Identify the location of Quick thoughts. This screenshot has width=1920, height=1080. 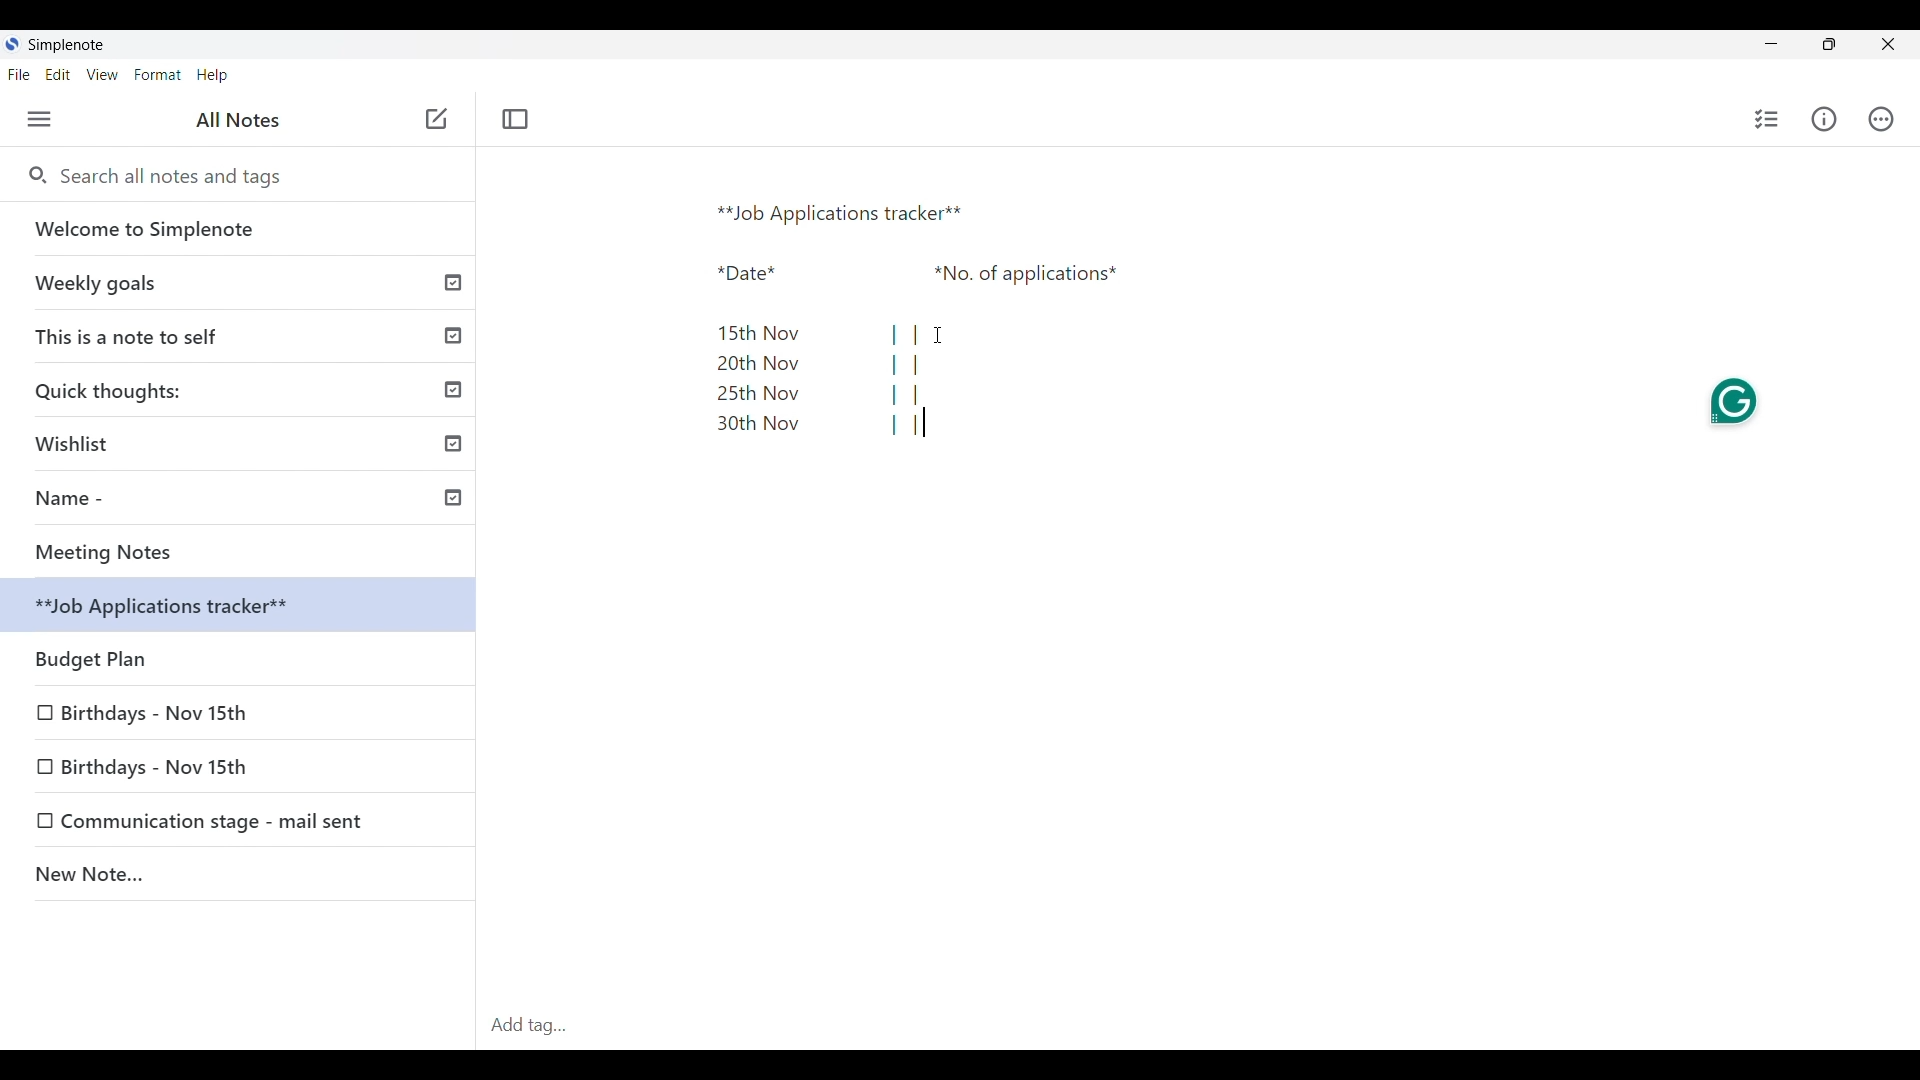
(241, 389).